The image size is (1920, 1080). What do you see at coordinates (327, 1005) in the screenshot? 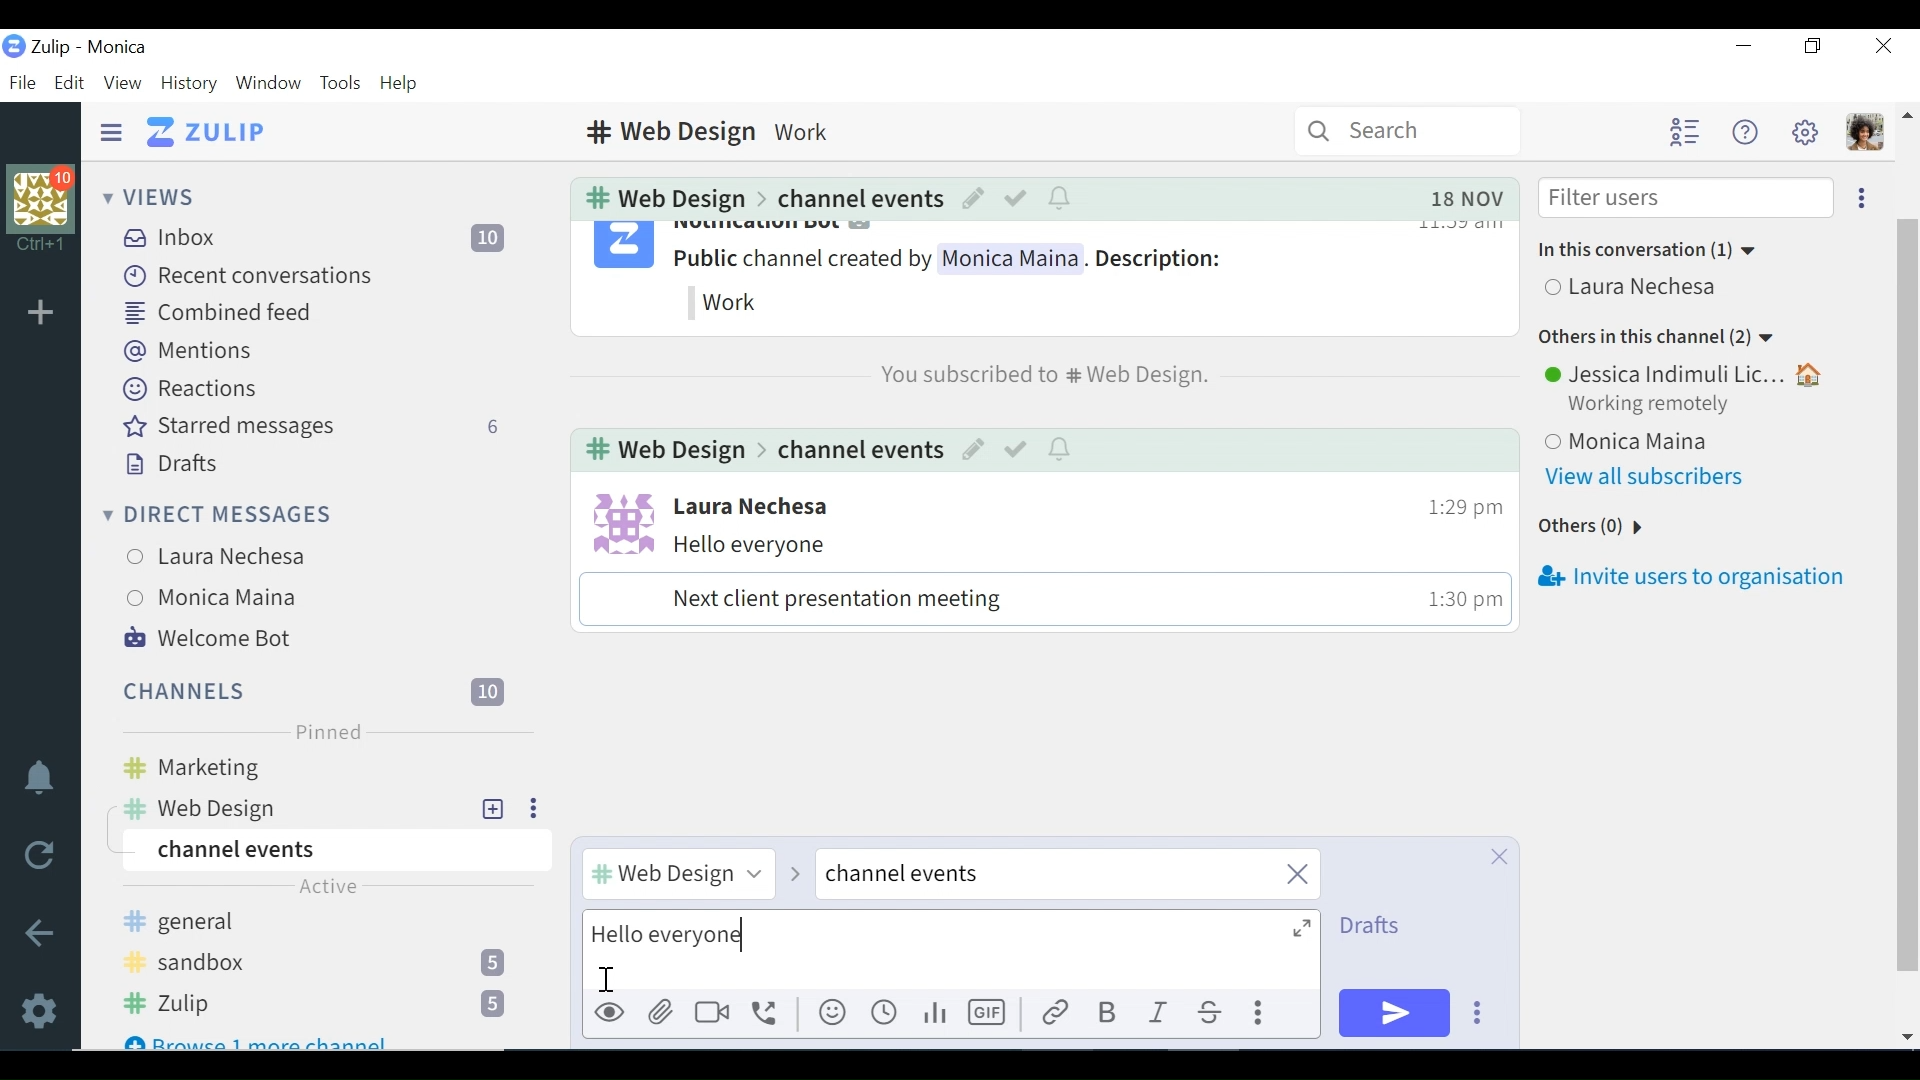
I see `Zulip channel` at bounding box center [327, 1005].